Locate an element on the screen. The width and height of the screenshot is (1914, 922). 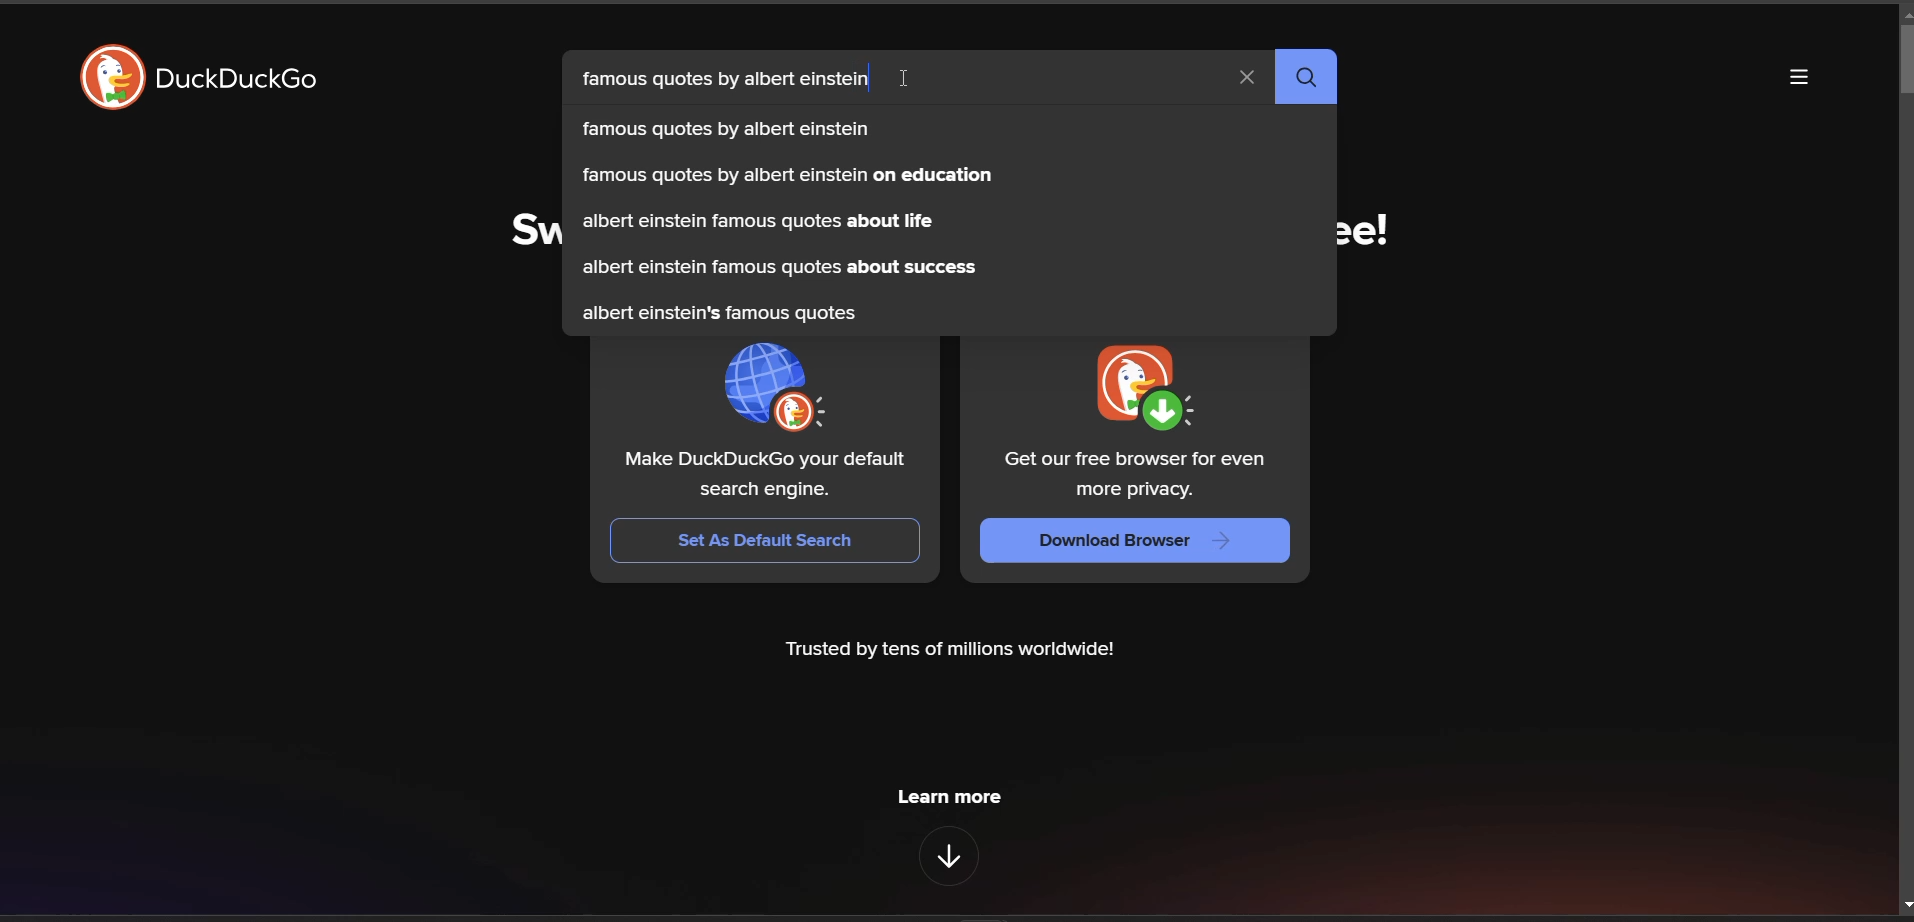
logo is located at coordinates (1139, 388).